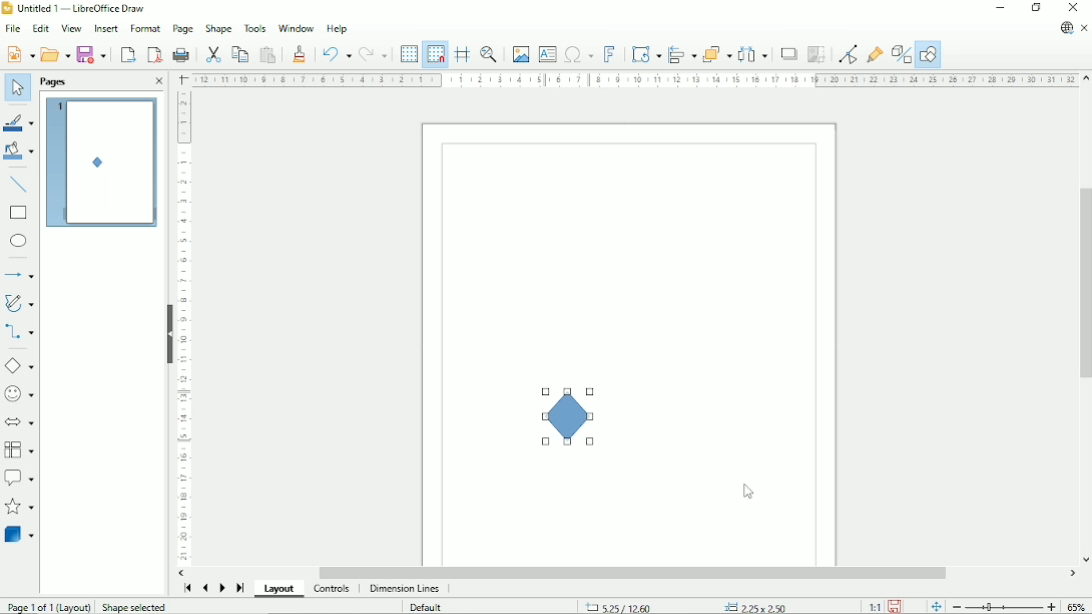 This screenshot has height=614, width=1092. What do you see at coordinates (20, 122) in the screenshot?
I see `Line color` at bounding box center [20, 122].